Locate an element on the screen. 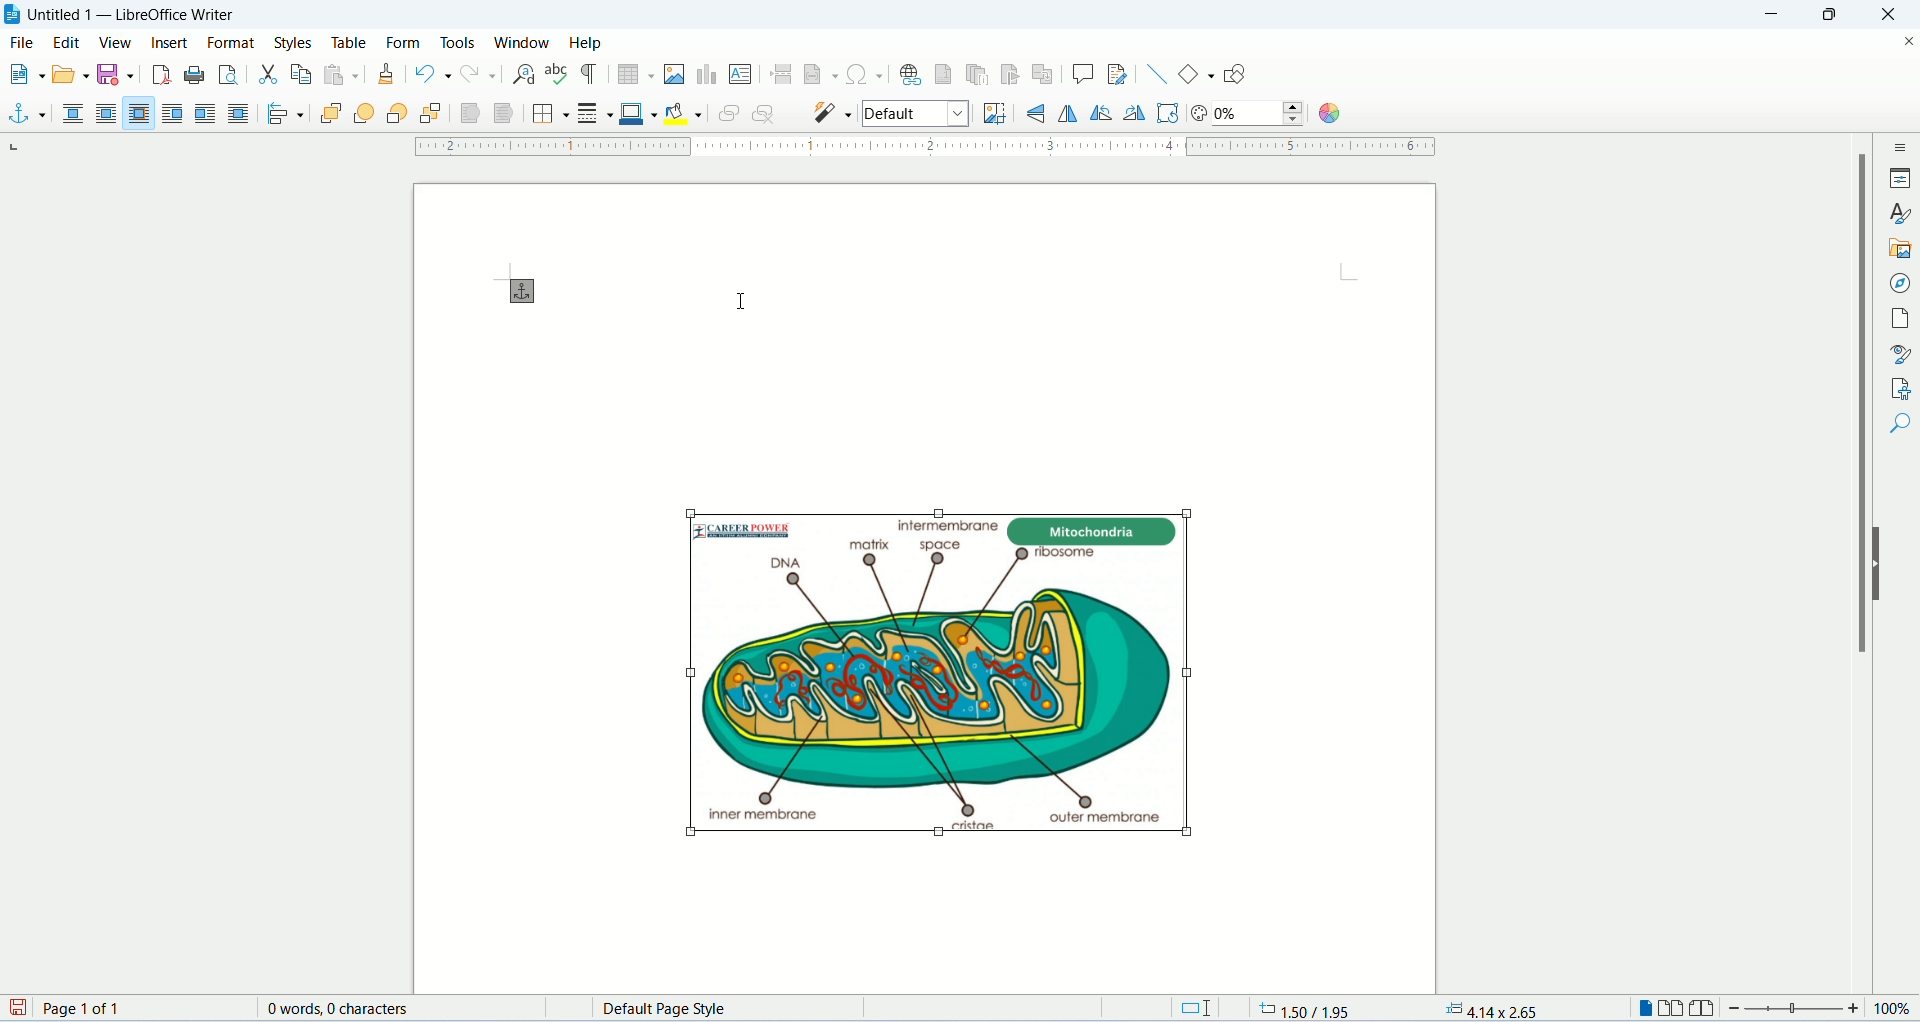 The image size is (1920, 1022). undo is located at coordinates (436, 74).